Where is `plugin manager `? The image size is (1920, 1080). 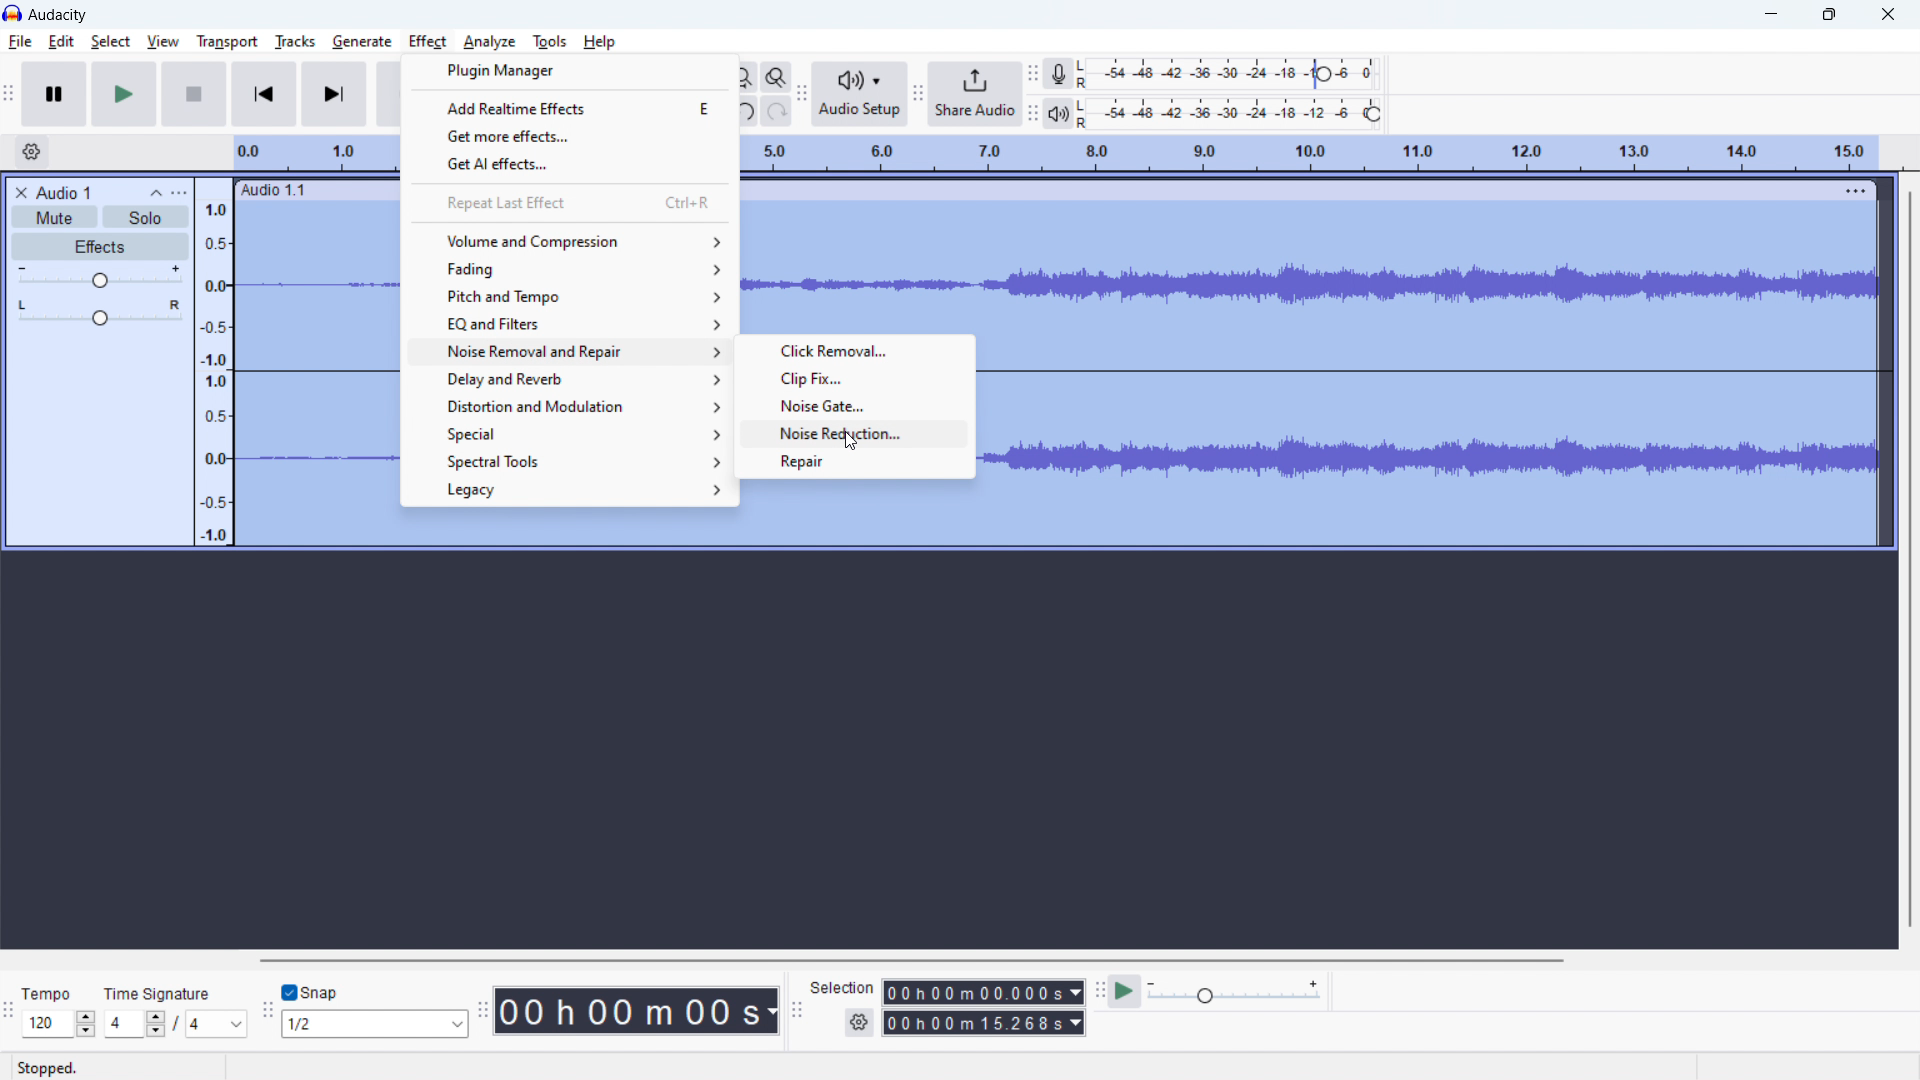 plugin manager  is located at coordinates (570, 71).